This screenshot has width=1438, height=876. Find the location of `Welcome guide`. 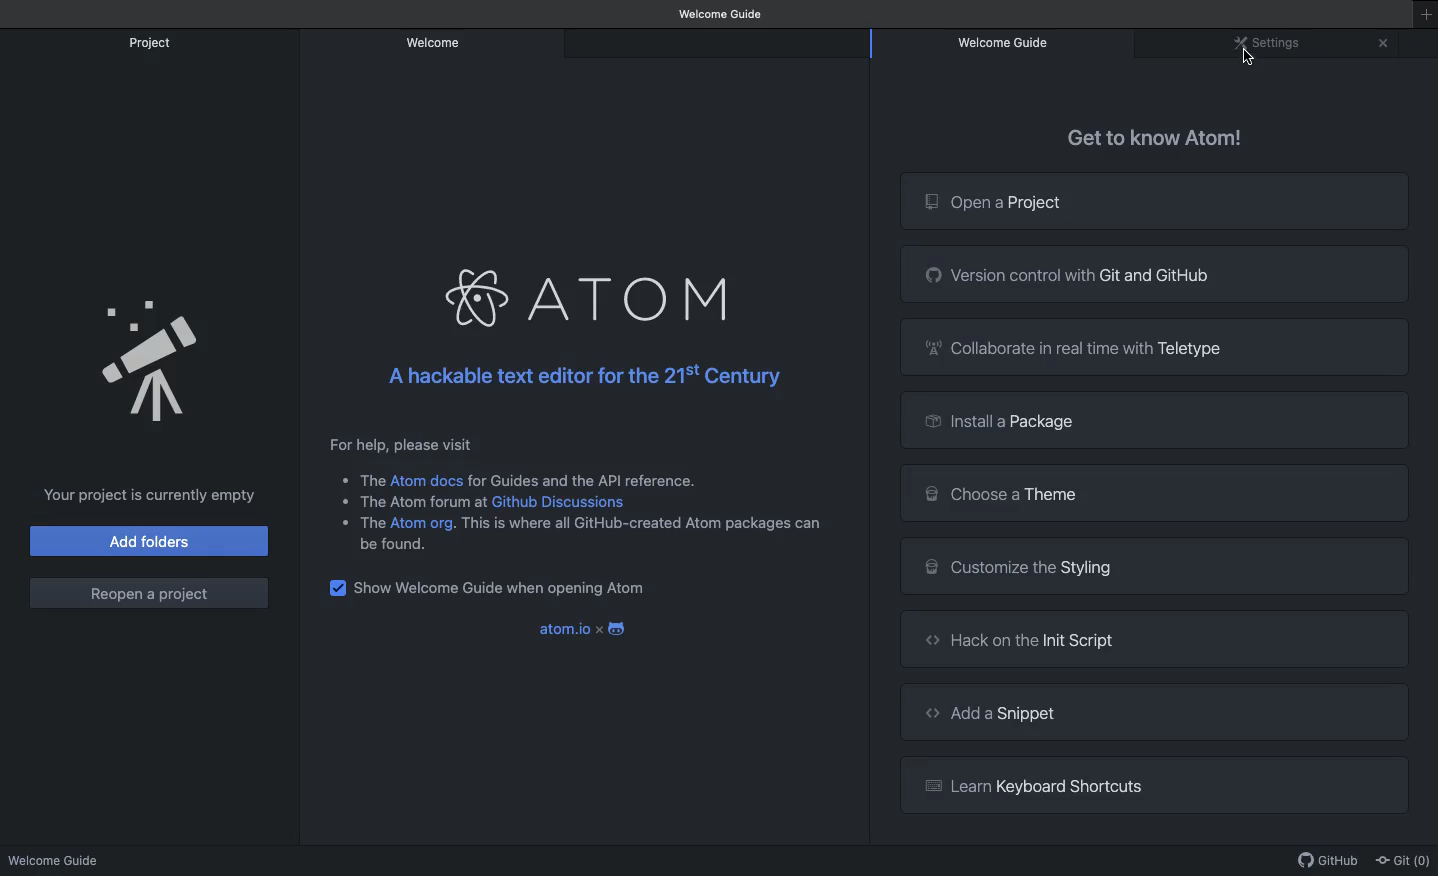

Welcome guide is located at coordinates (723, 13).